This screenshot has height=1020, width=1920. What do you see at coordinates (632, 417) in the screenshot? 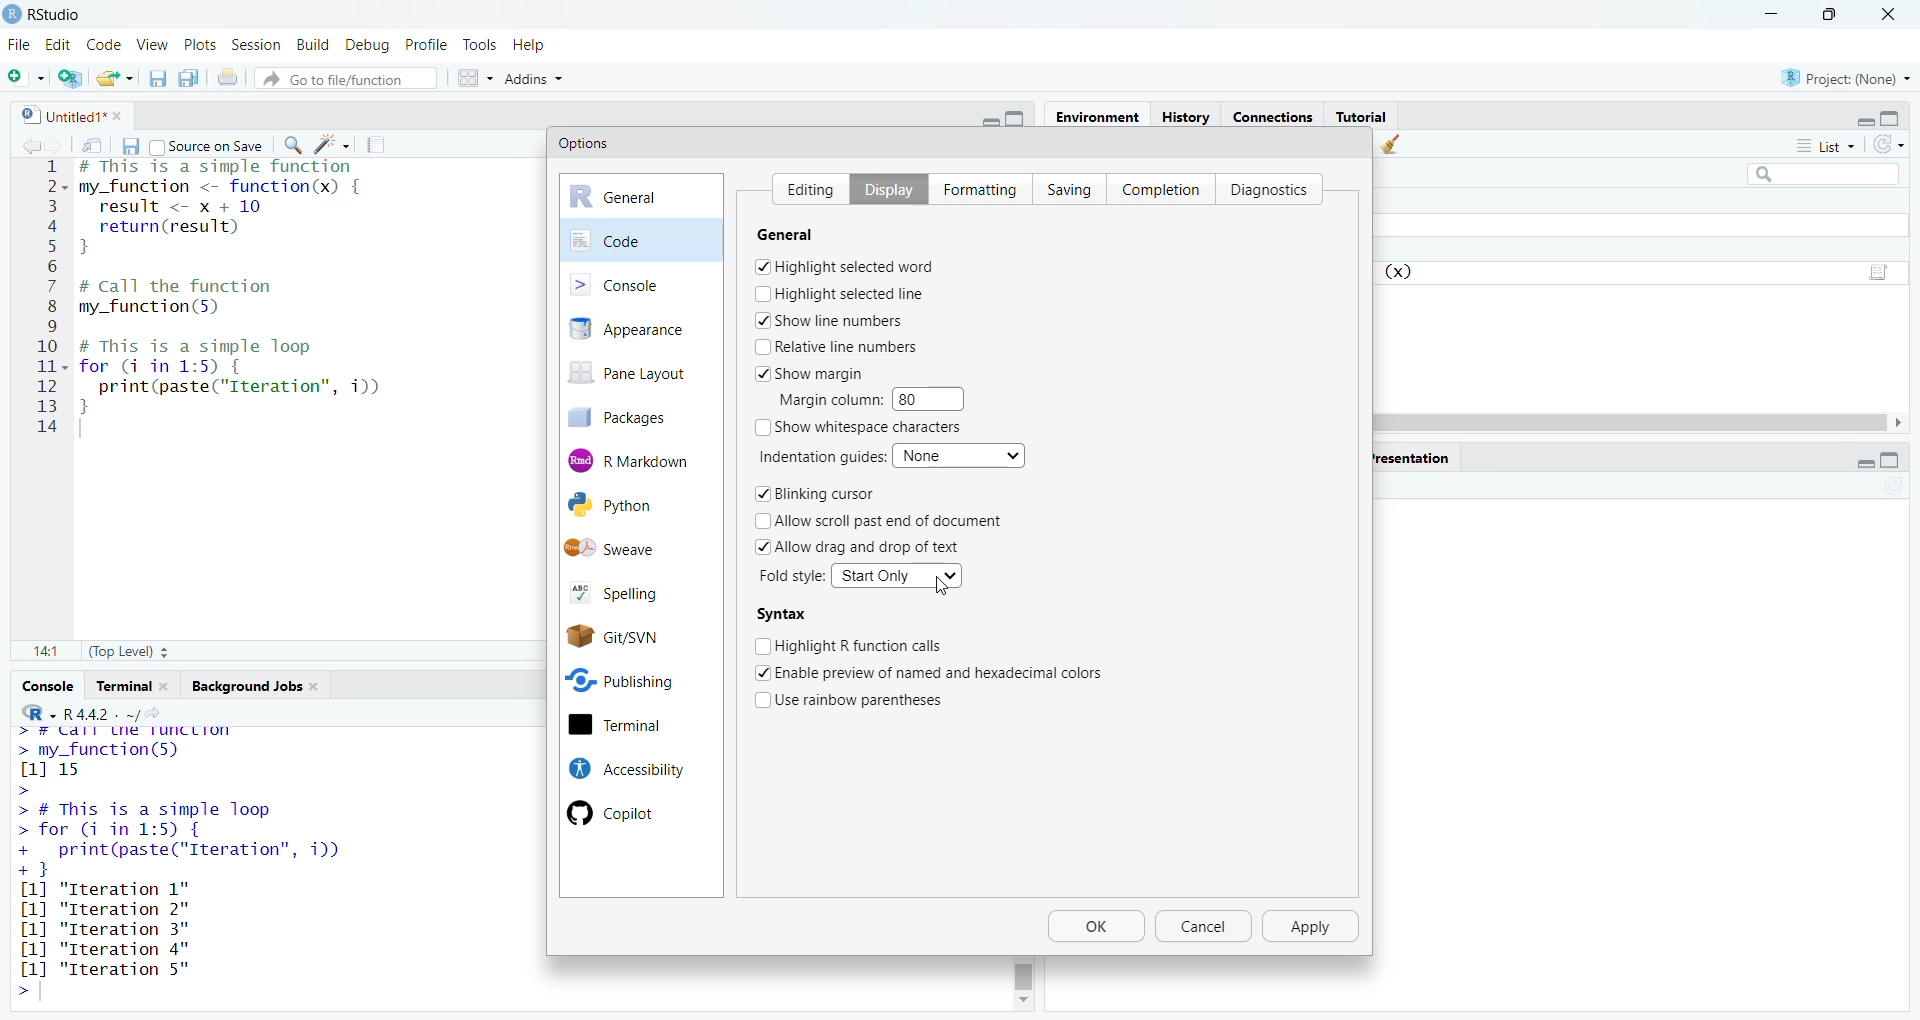
I see `packages` at bounding box center [632, 417].